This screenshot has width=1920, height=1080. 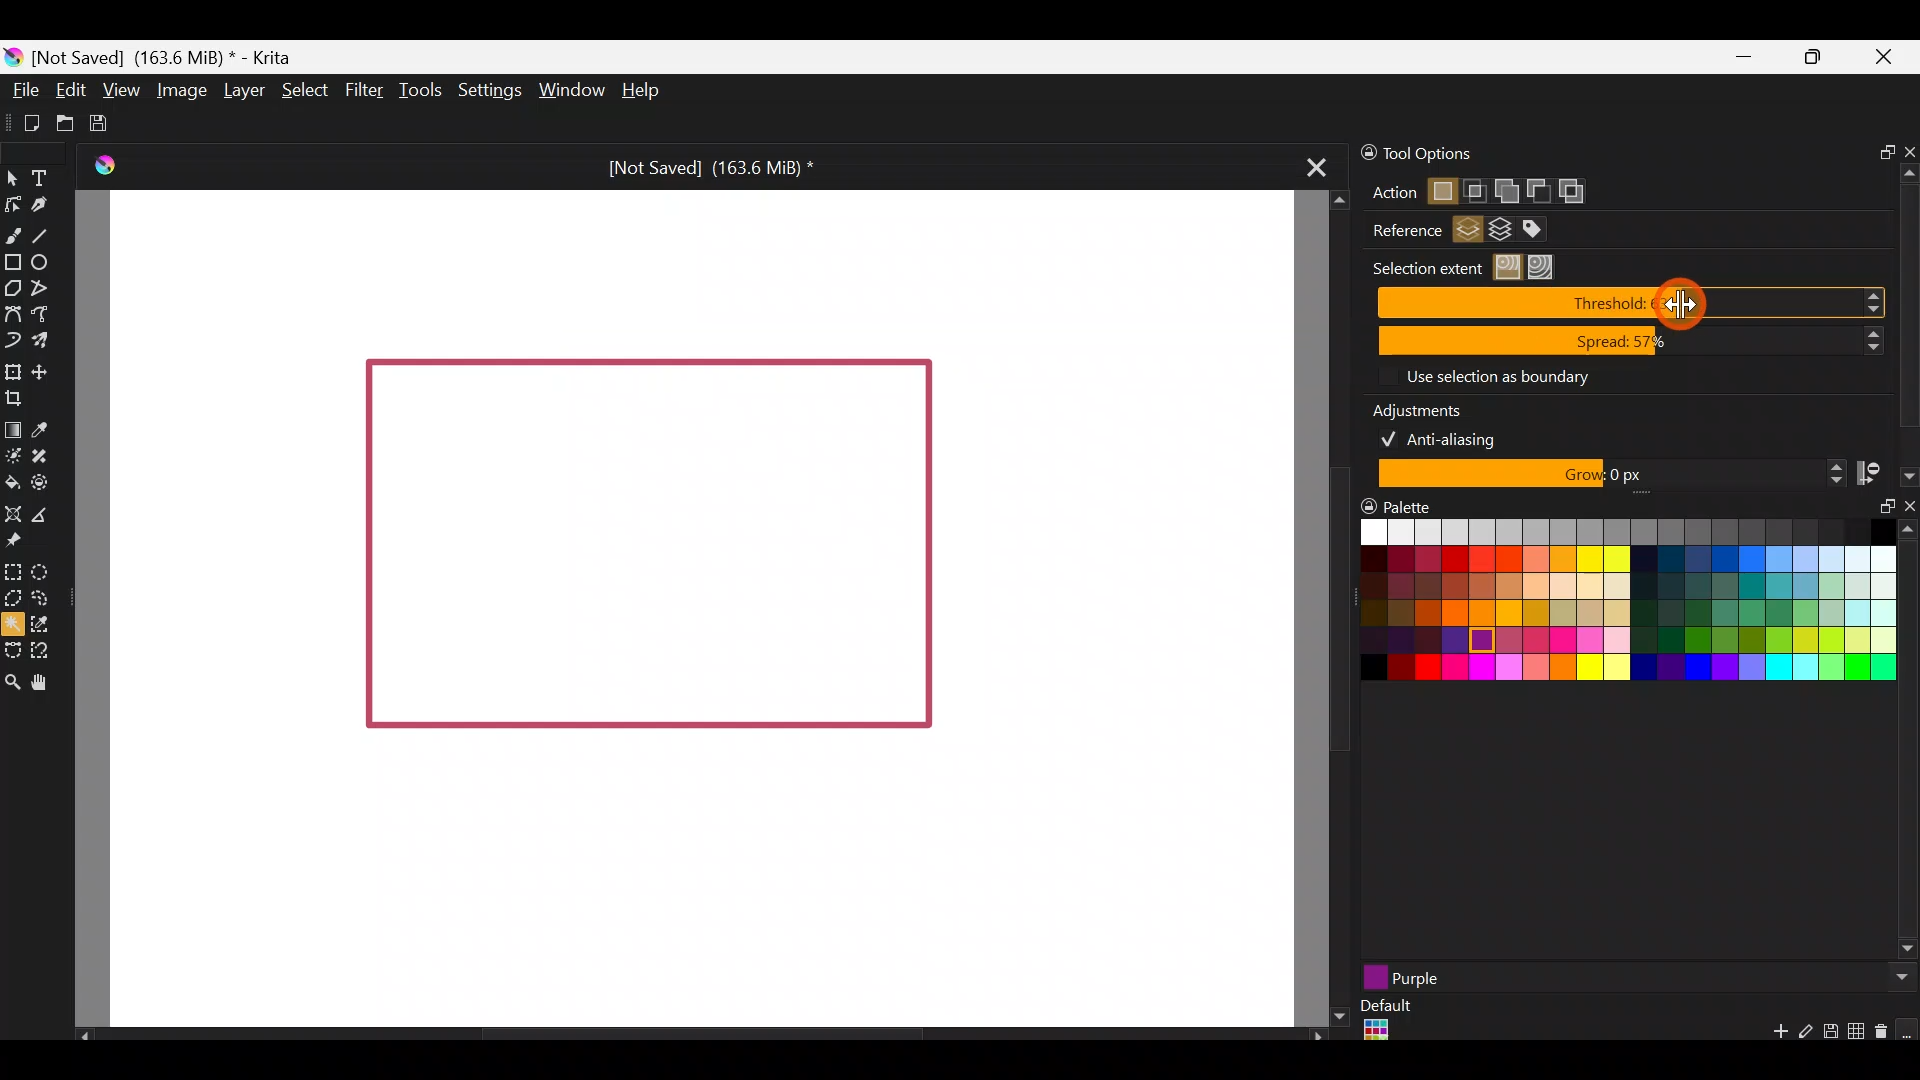 I want to click on Symmetric difference, so click(x=1579, y=191).